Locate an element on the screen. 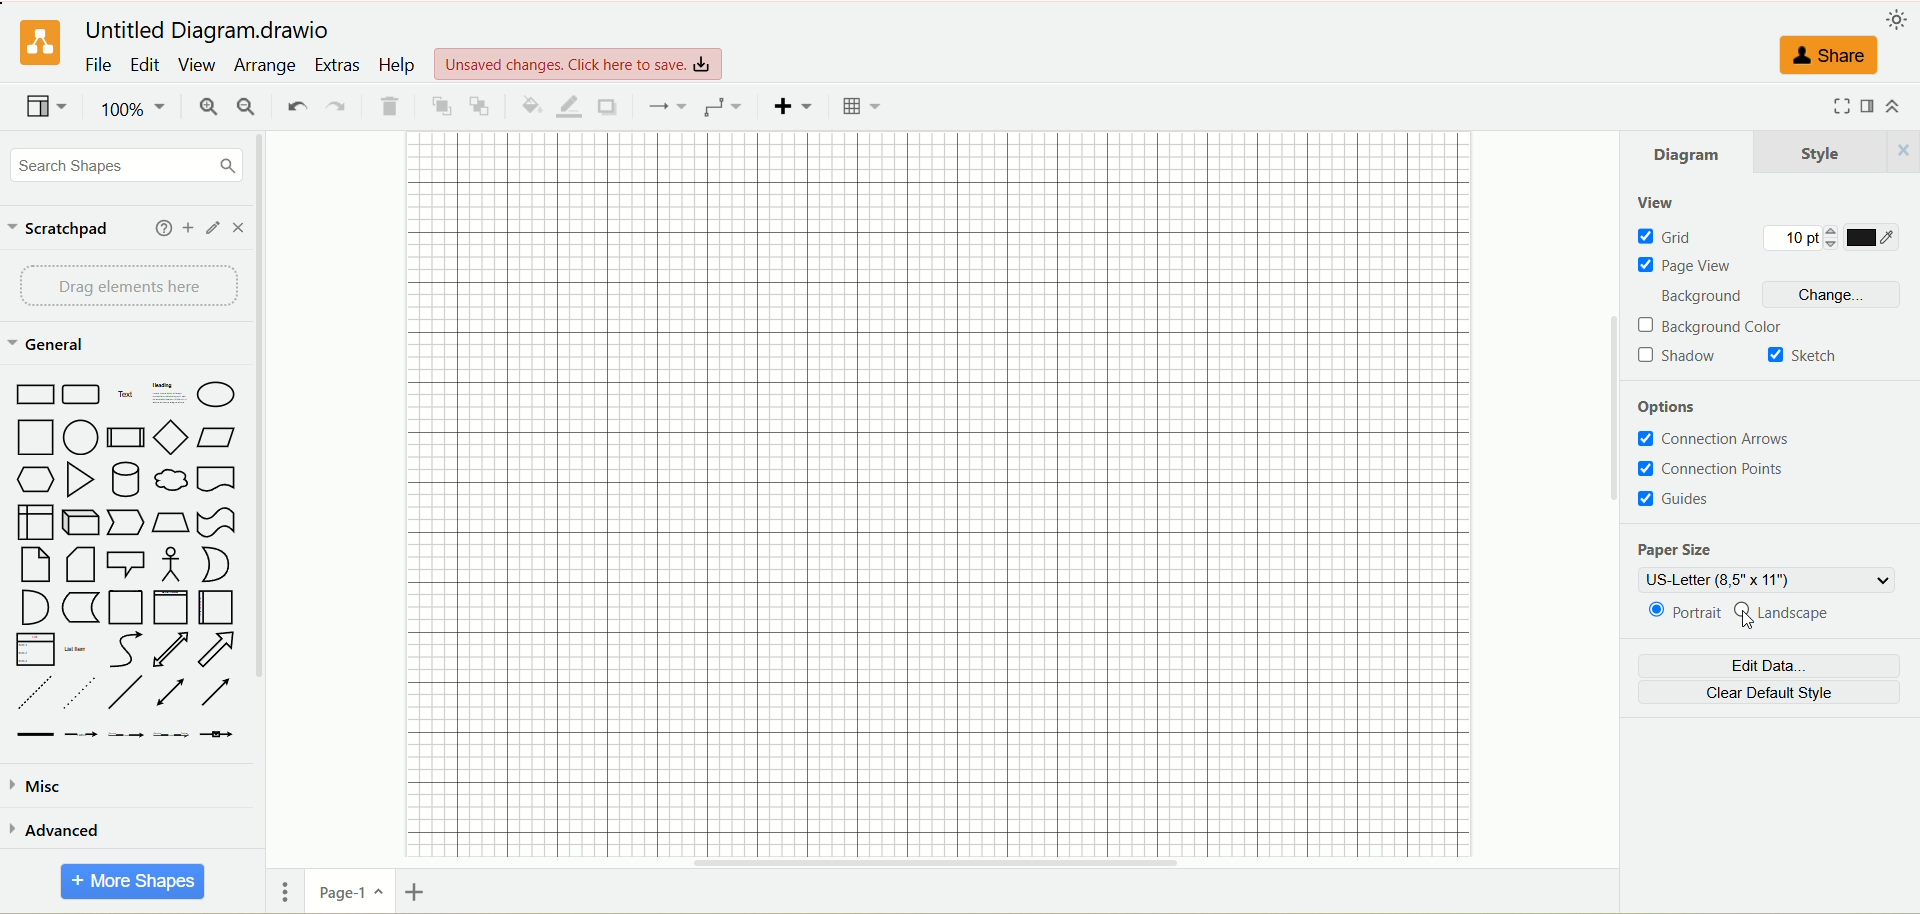 The height and width of the screenshot is (914, 1920). zoom in is located at coordinates (209, 107).